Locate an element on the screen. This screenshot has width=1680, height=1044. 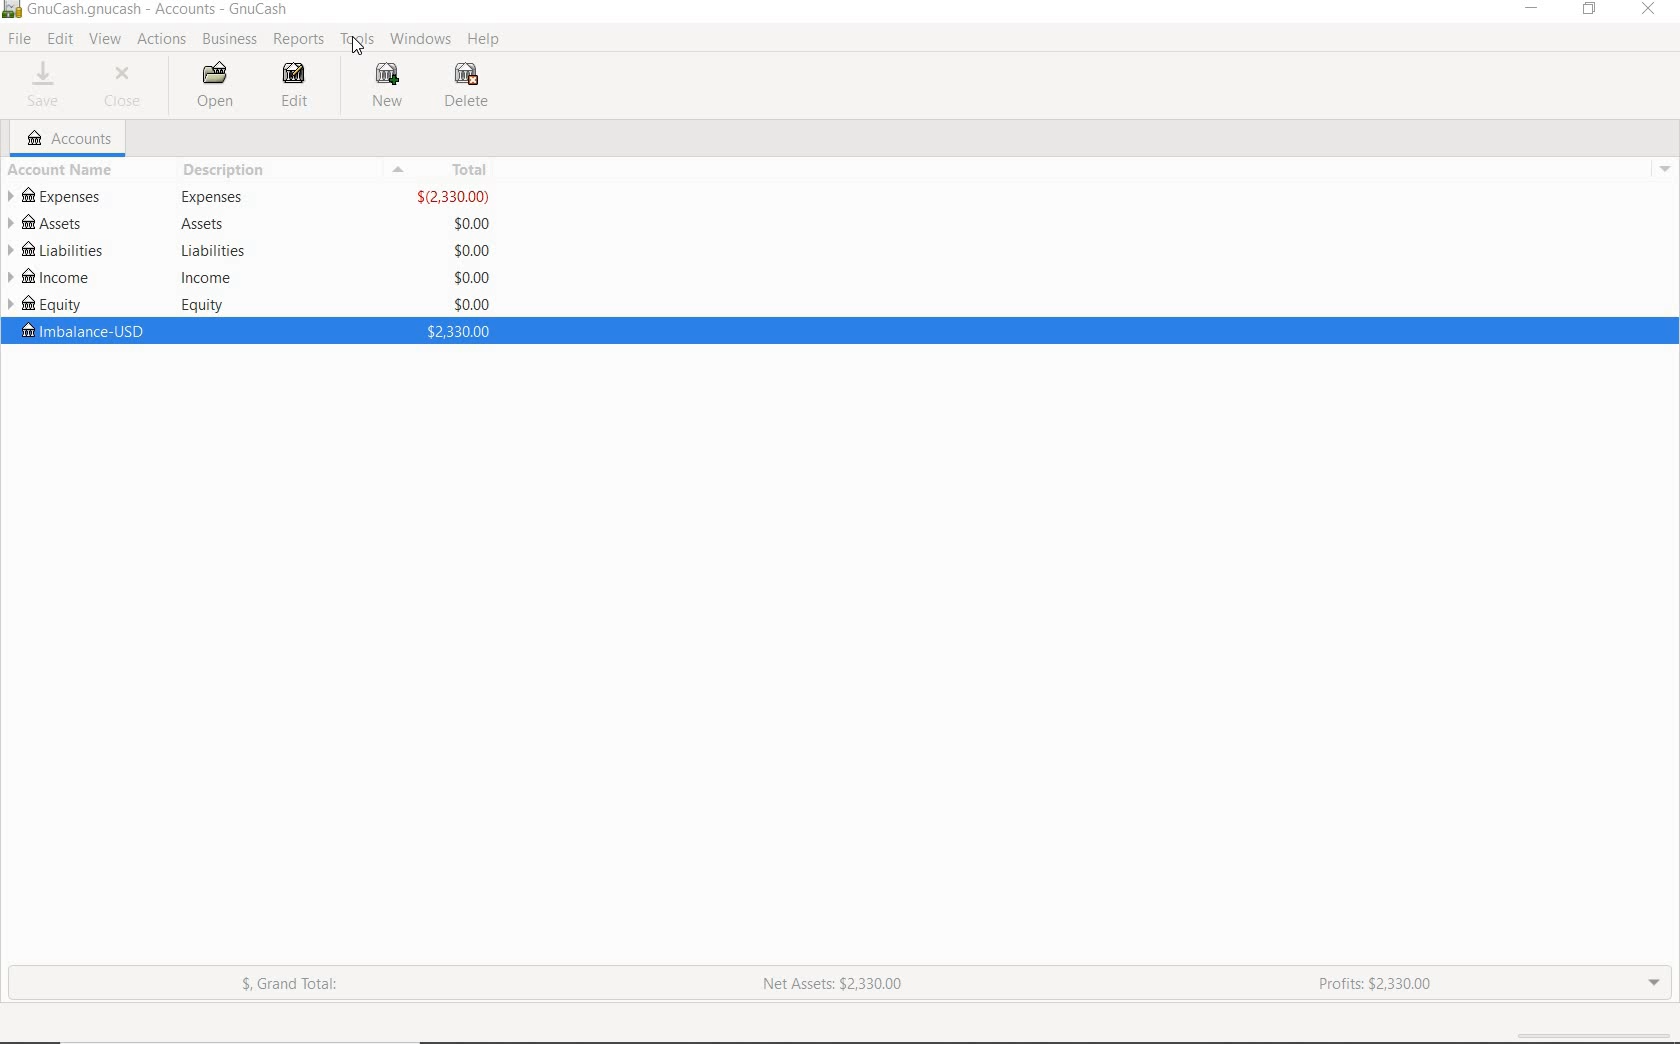
Cursor is located at coordinates (358, 46).